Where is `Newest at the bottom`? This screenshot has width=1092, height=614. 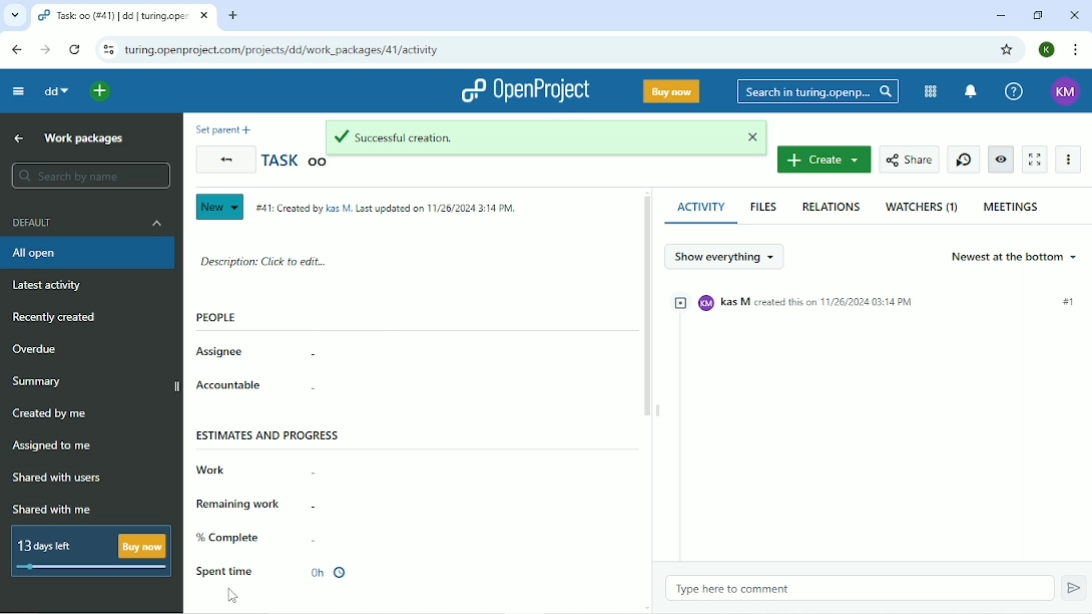
Newest at the bottom is located at coordinates (1015, 257).